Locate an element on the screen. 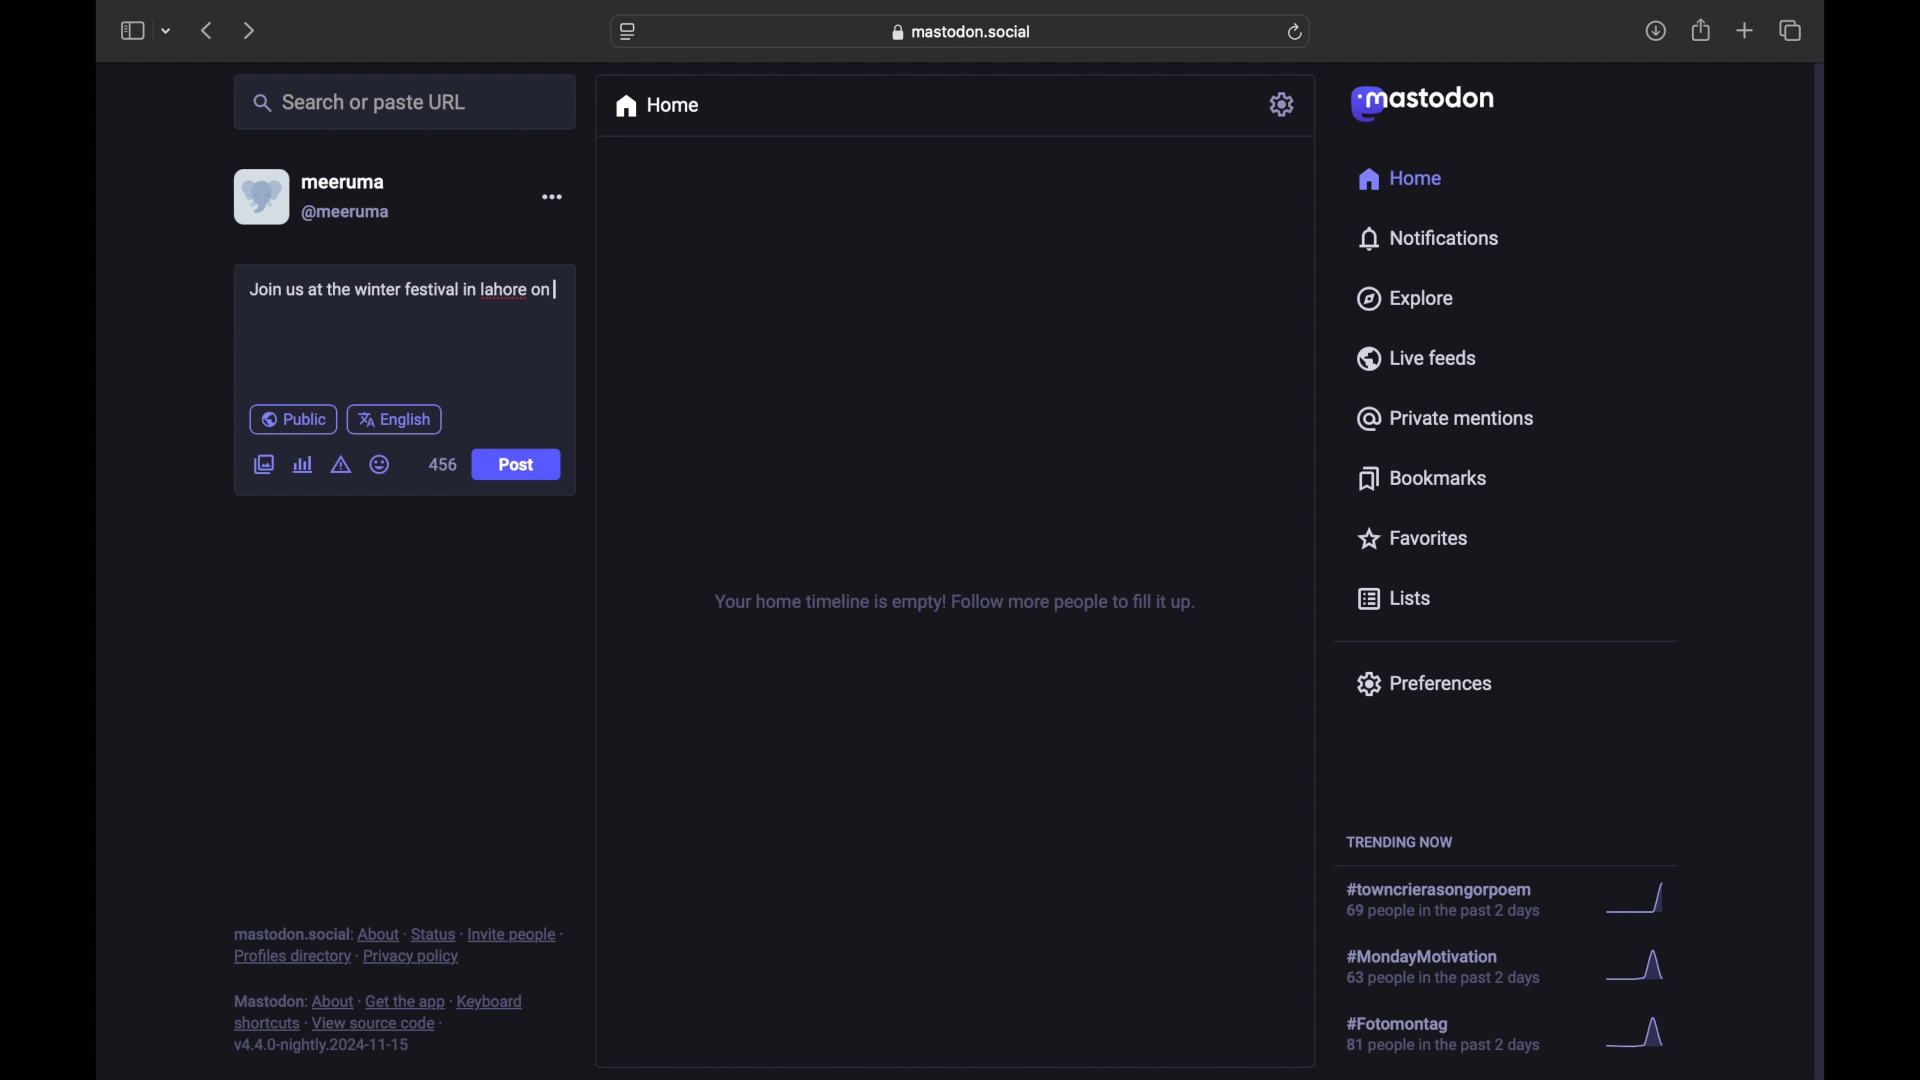 Image resolution: width=1920 pixels, height=1080 pixels. preferences is located at coordinates (1423, 682).